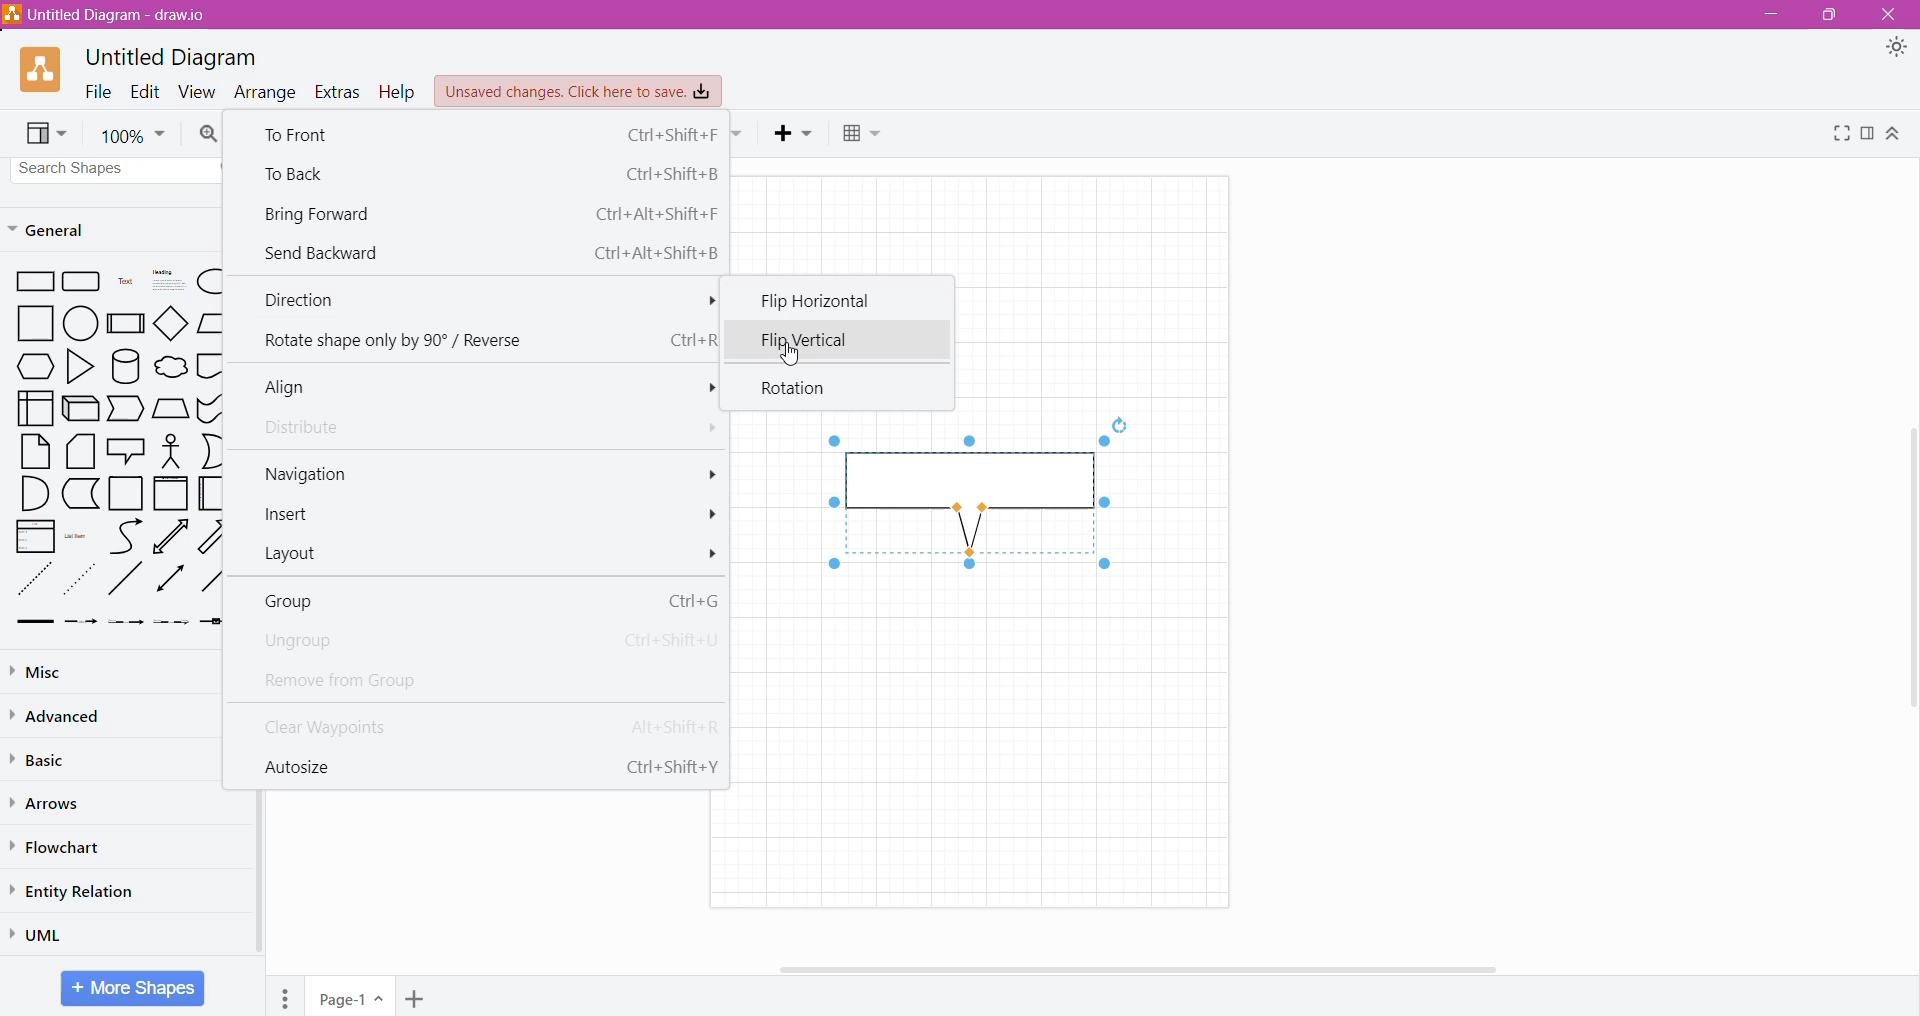 The width and height of the screenshot is (1920, 1016). I want to click on Arrow with a Box, so click(211, 622).